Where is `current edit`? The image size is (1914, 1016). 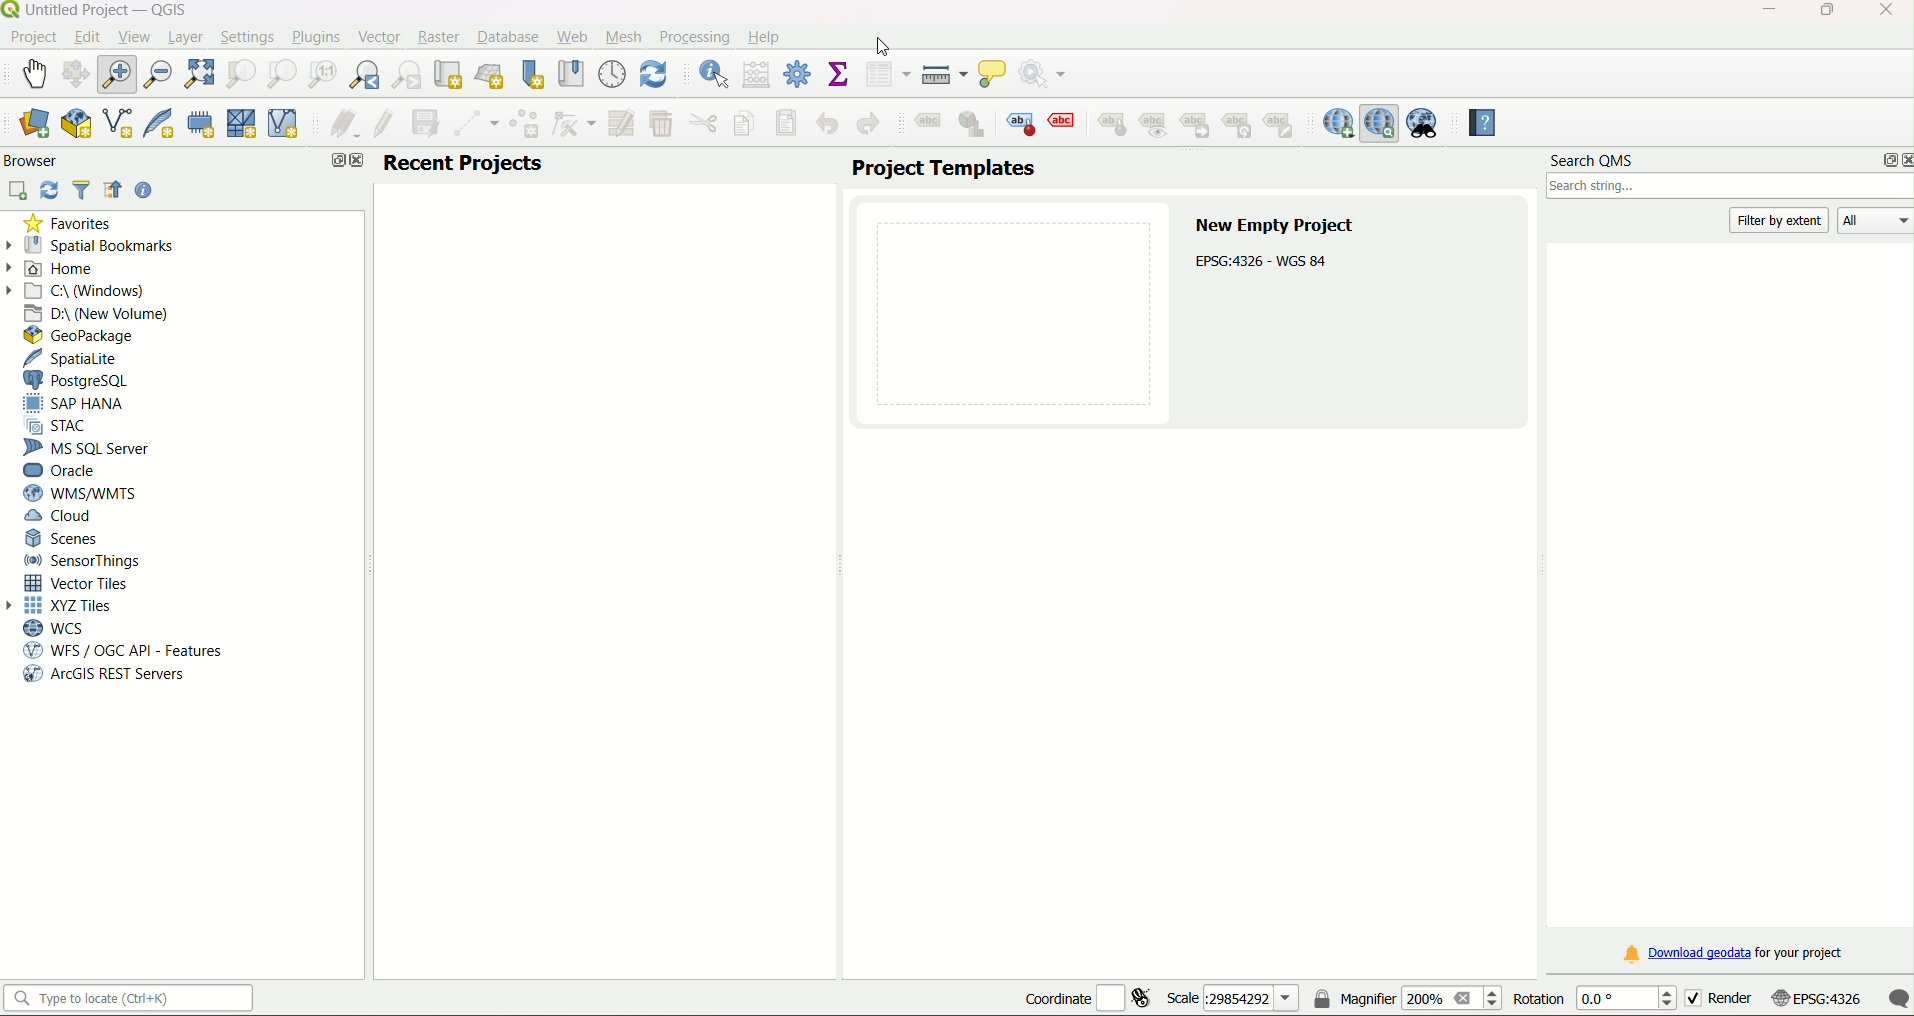 current edit is located at coordinates (339, 125).